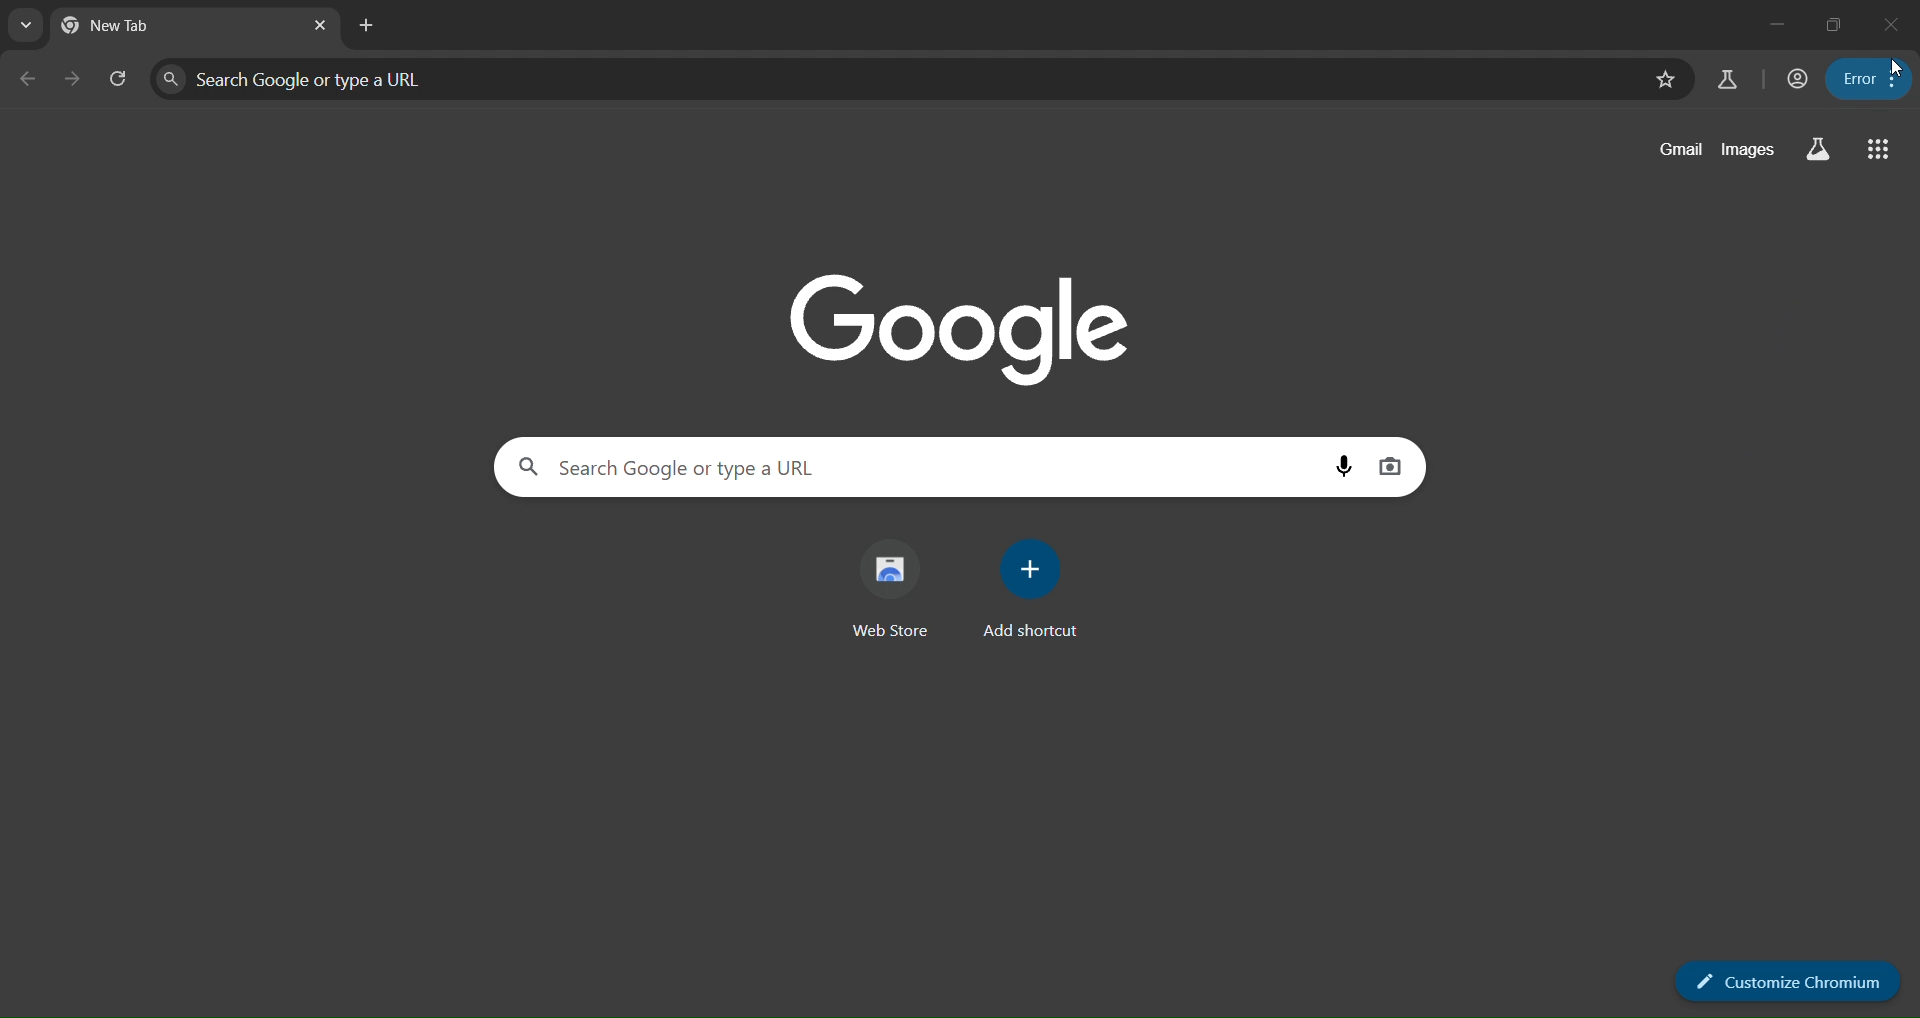 The width and height of the screenshot is (1920, 1018). Describe the element at coordinates (367, 27) in the screenshot. I see `new tab` at that location.